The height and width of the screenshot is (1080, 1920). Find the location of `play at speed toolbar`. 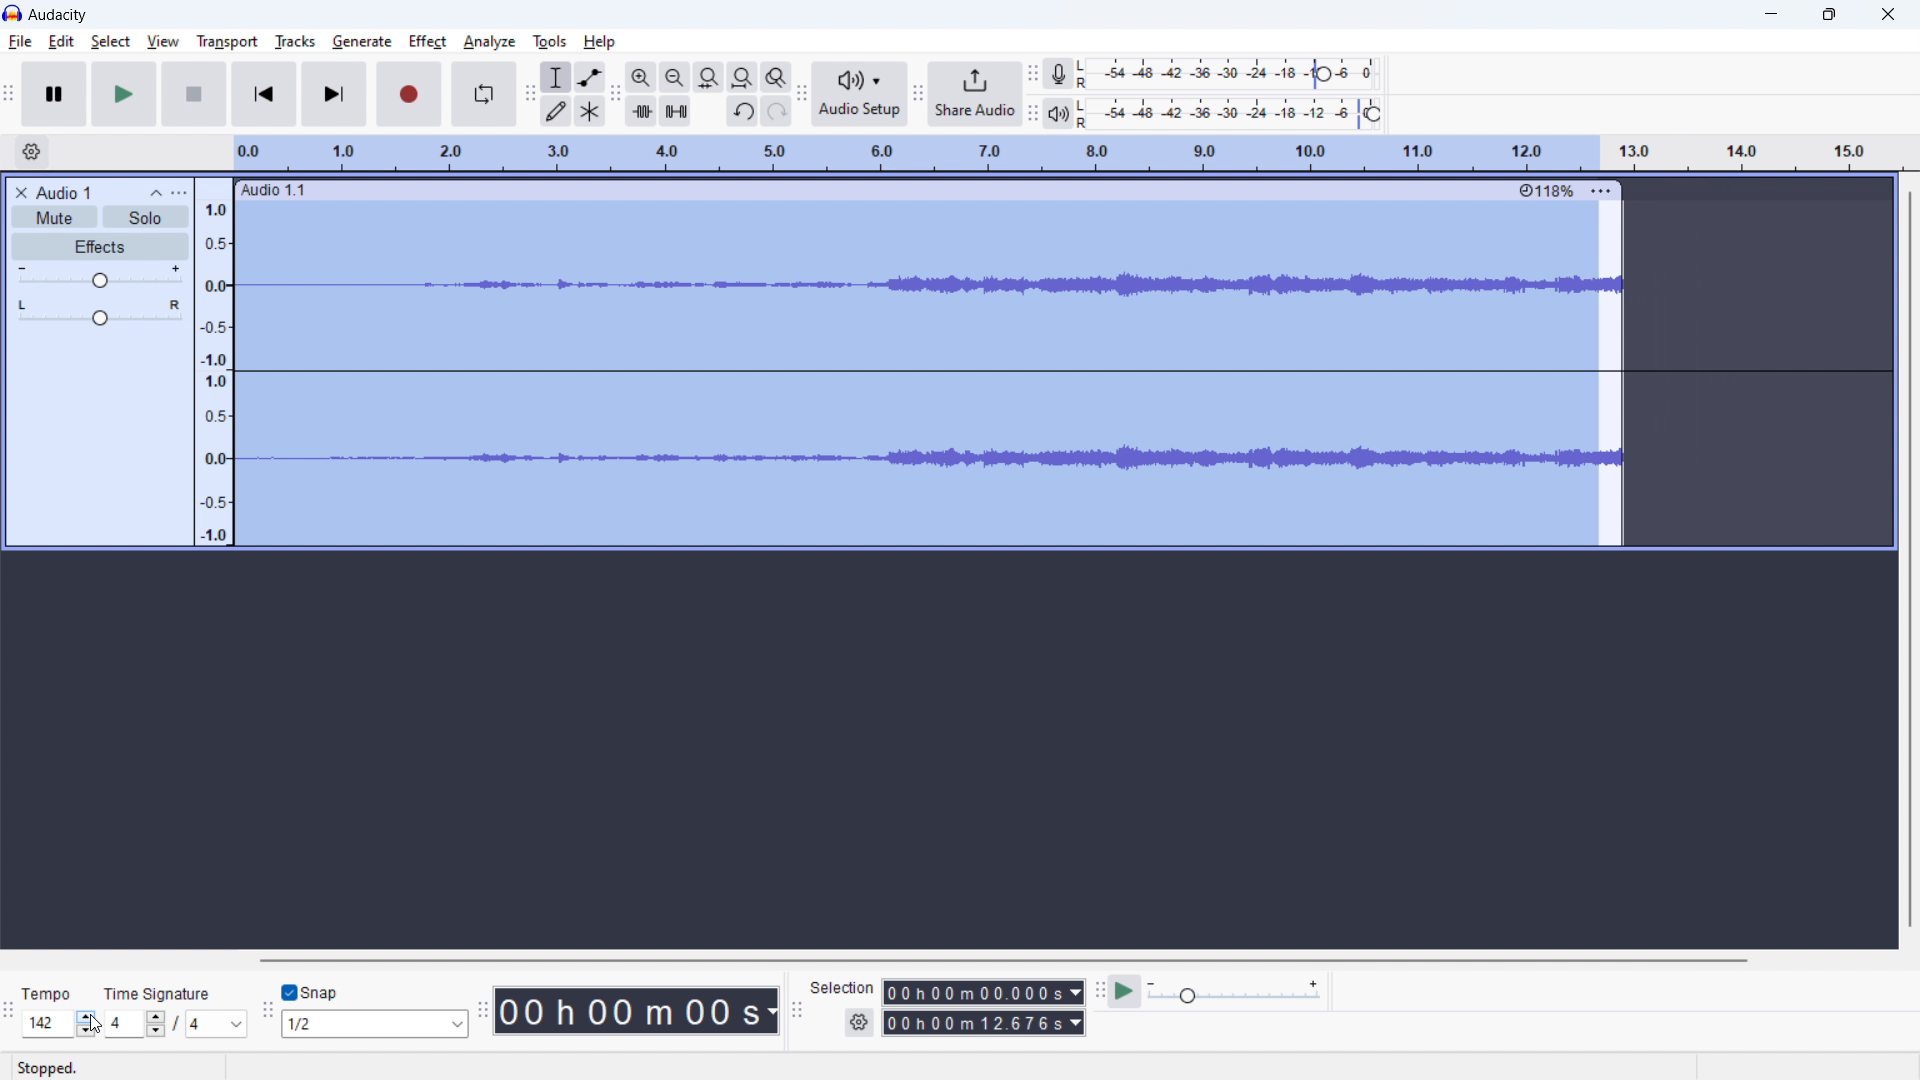

play at speed toolbar is located at coordinates (1099, 992).